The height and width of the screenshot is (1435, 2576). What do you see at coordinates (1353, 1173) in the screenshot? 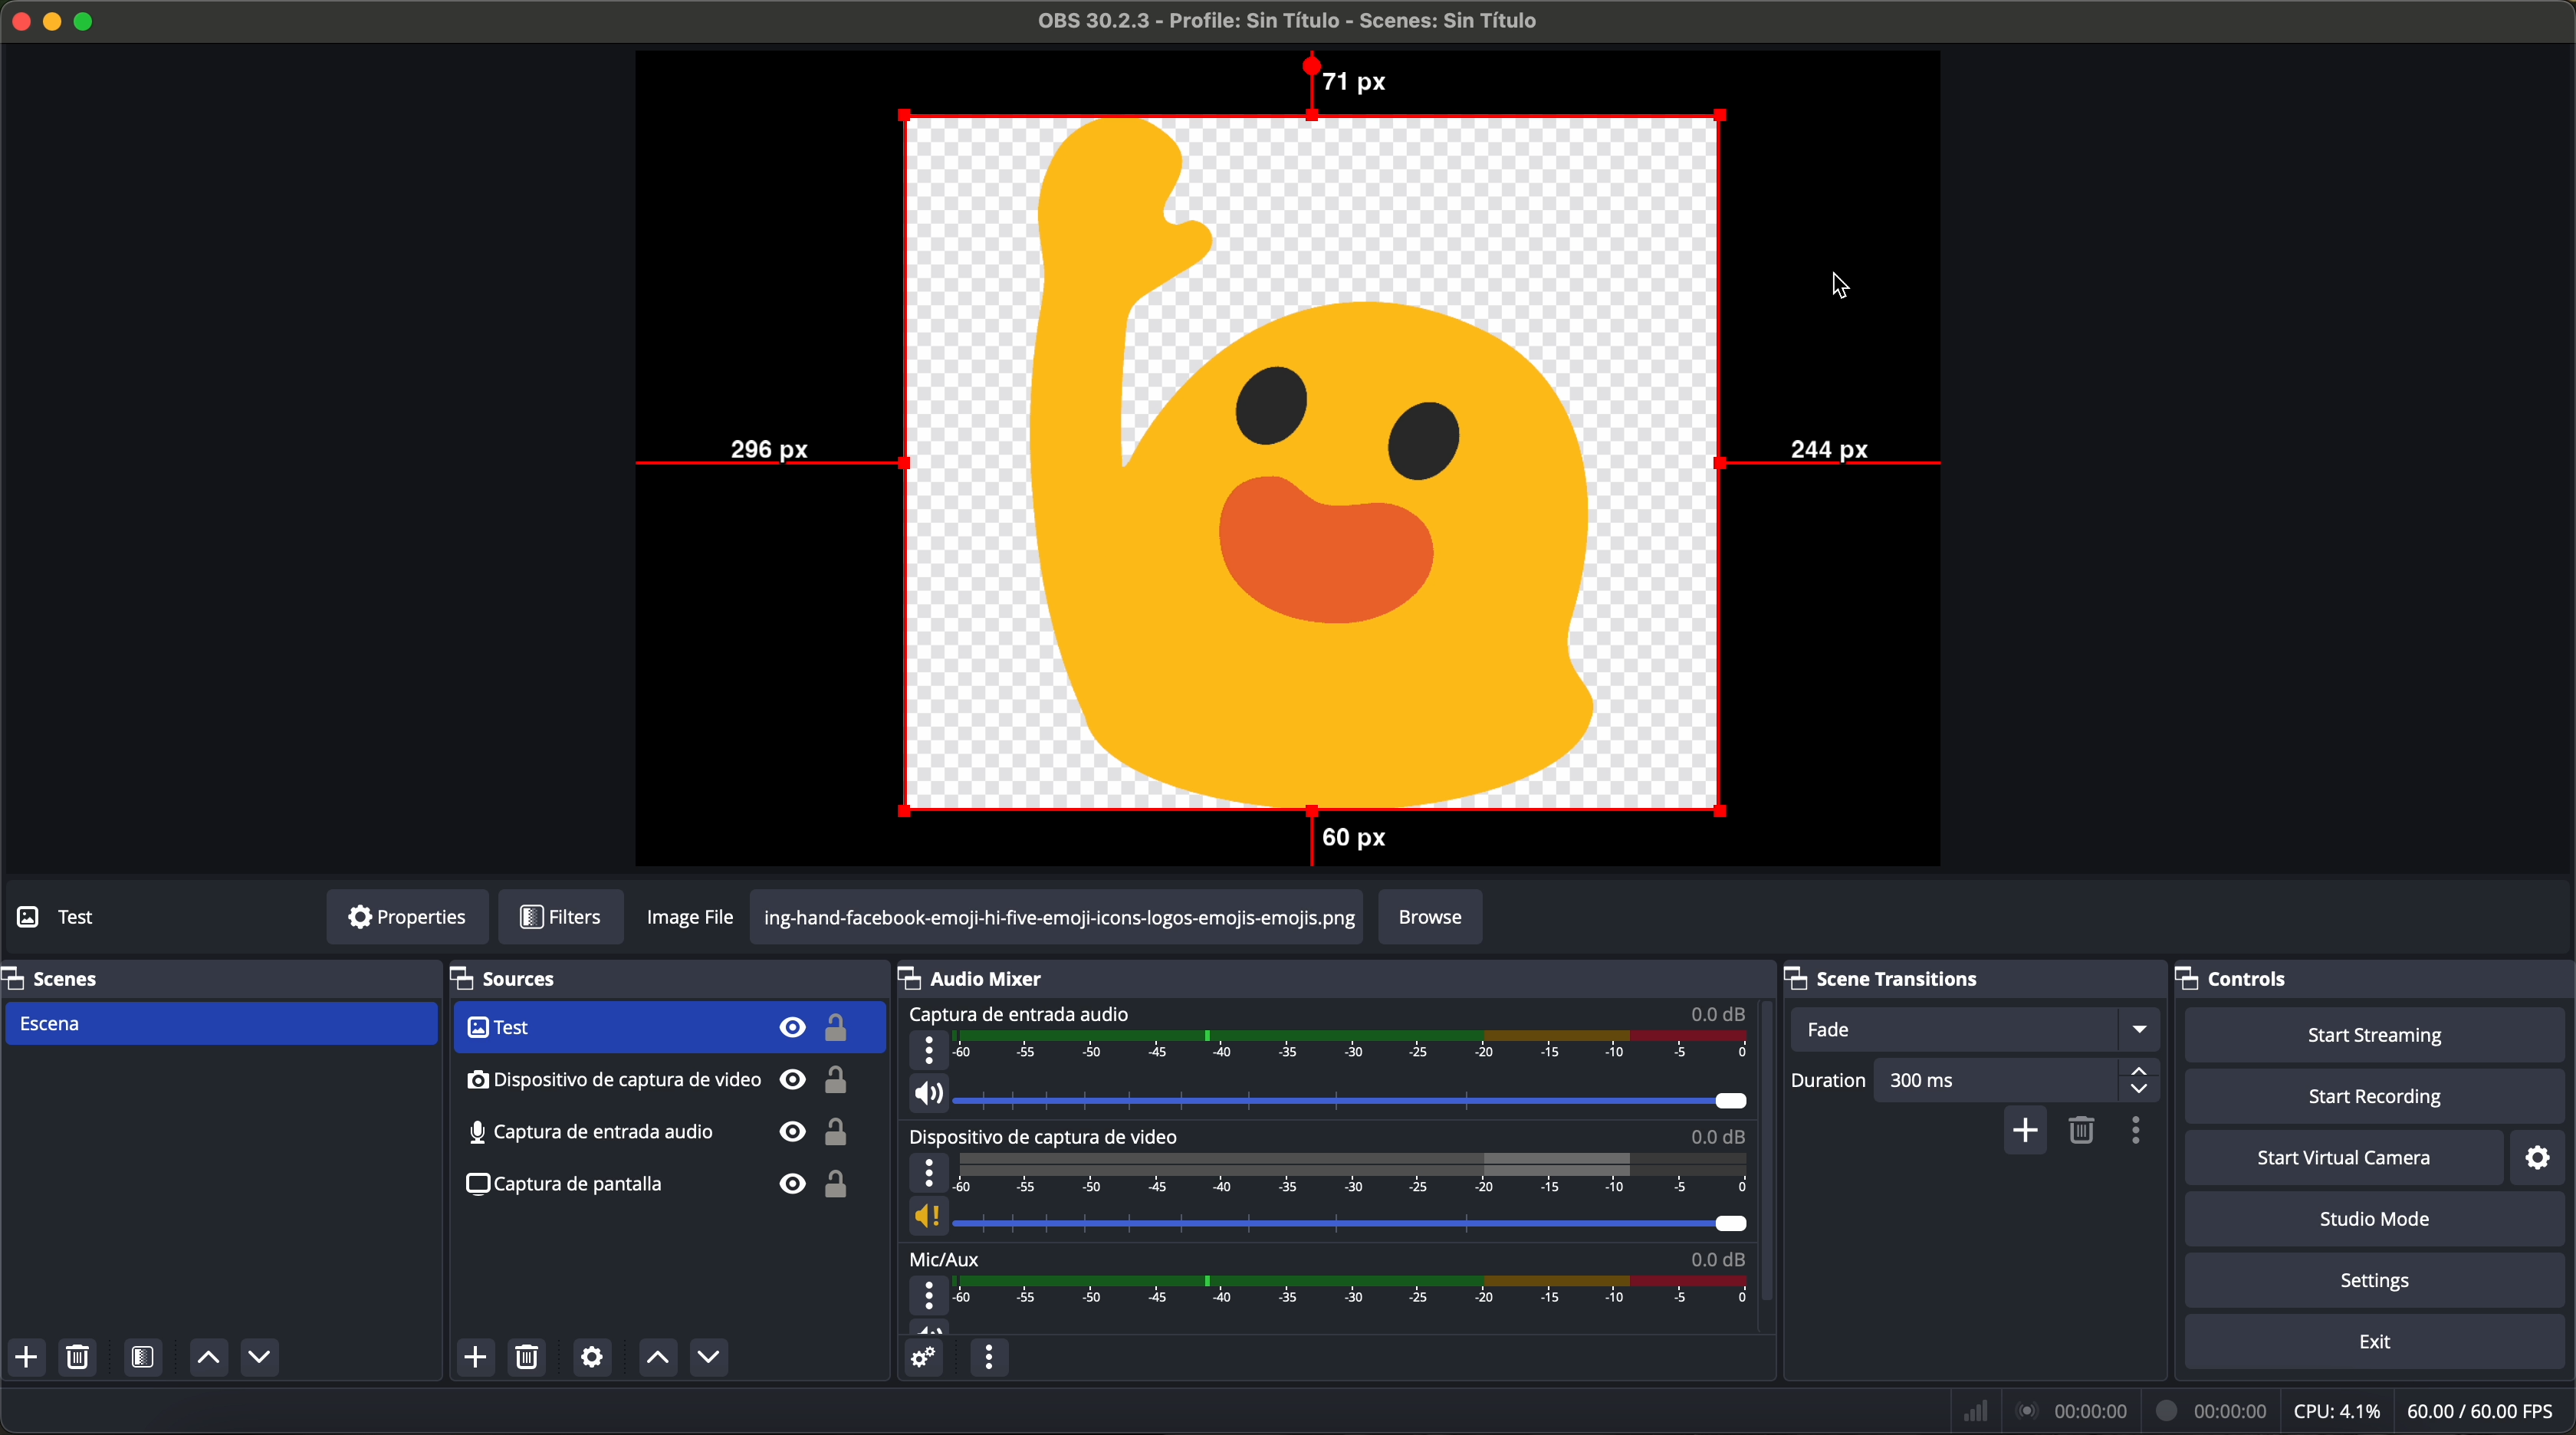
I see `timeline` at bounding box center [1353, 1173].